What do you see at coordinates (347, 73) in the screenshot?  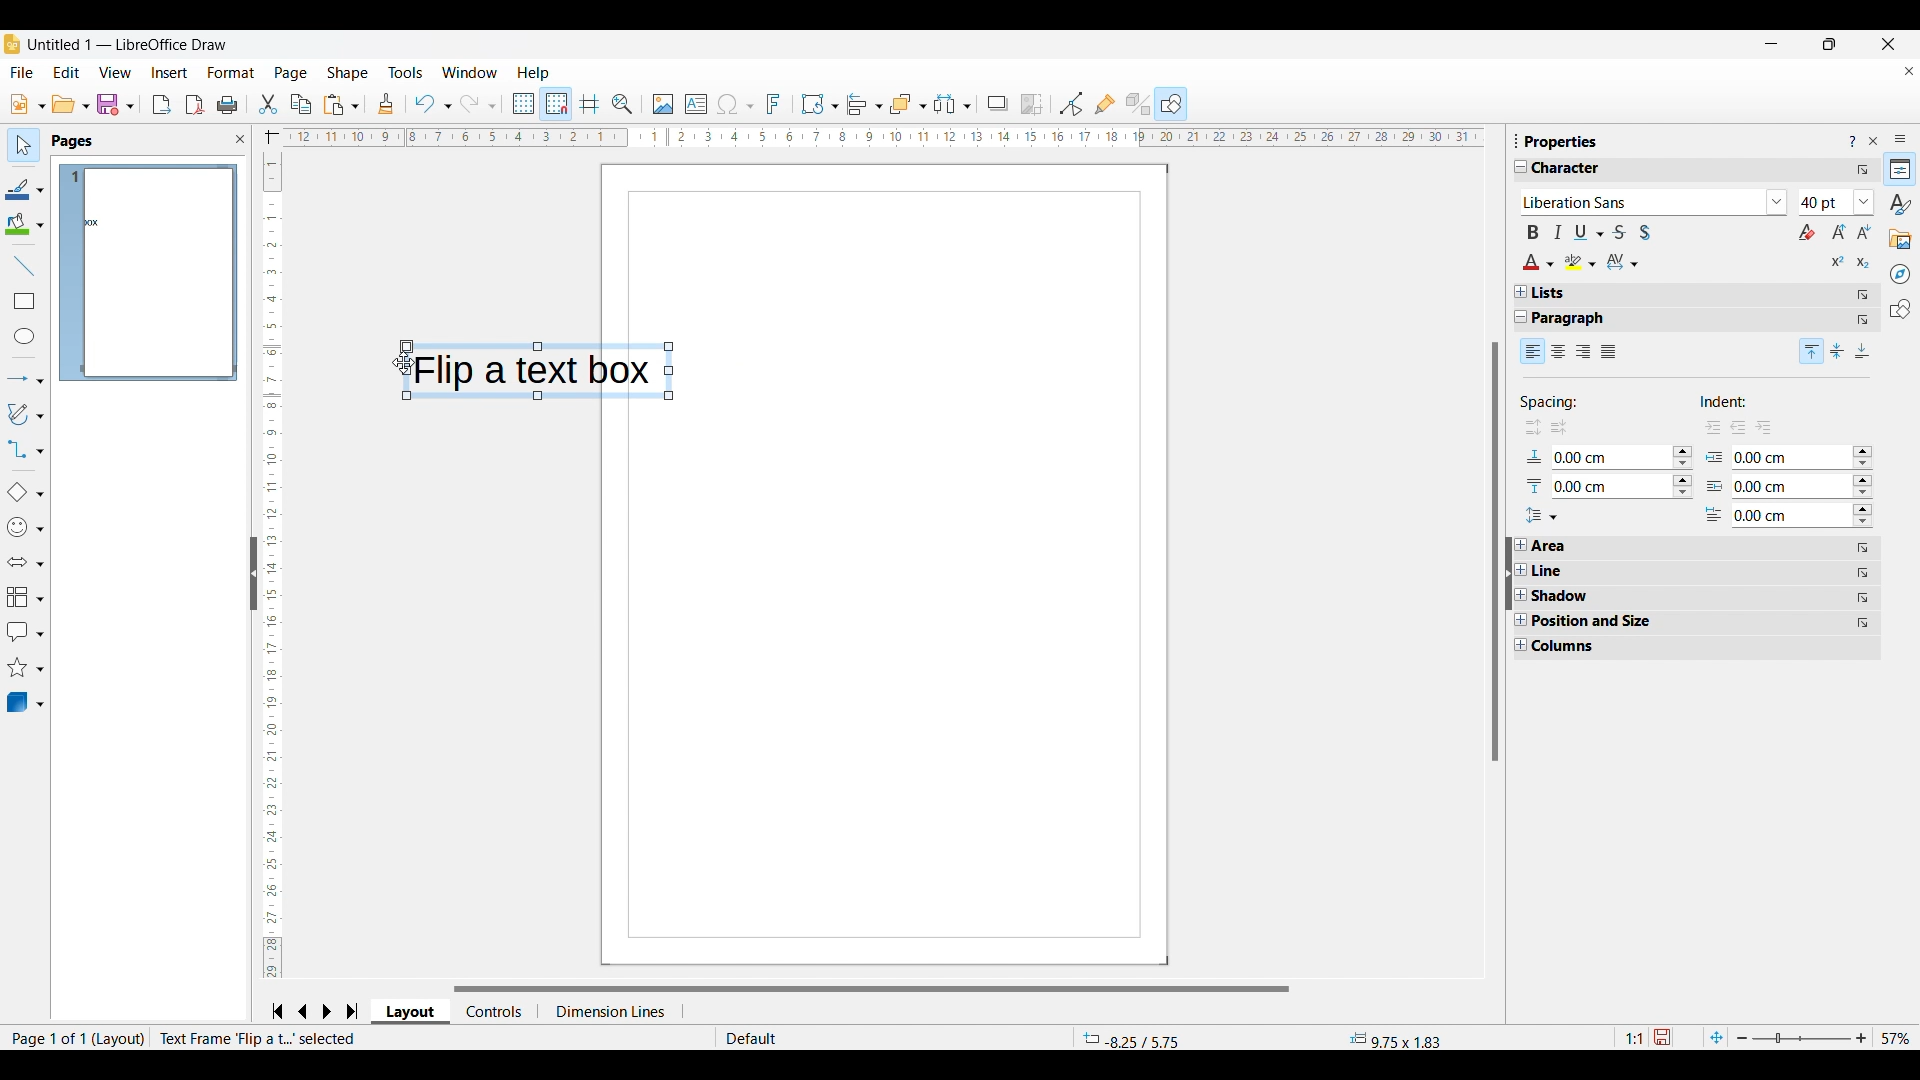 I see `Shape menu` at bounding box center [347, 73].